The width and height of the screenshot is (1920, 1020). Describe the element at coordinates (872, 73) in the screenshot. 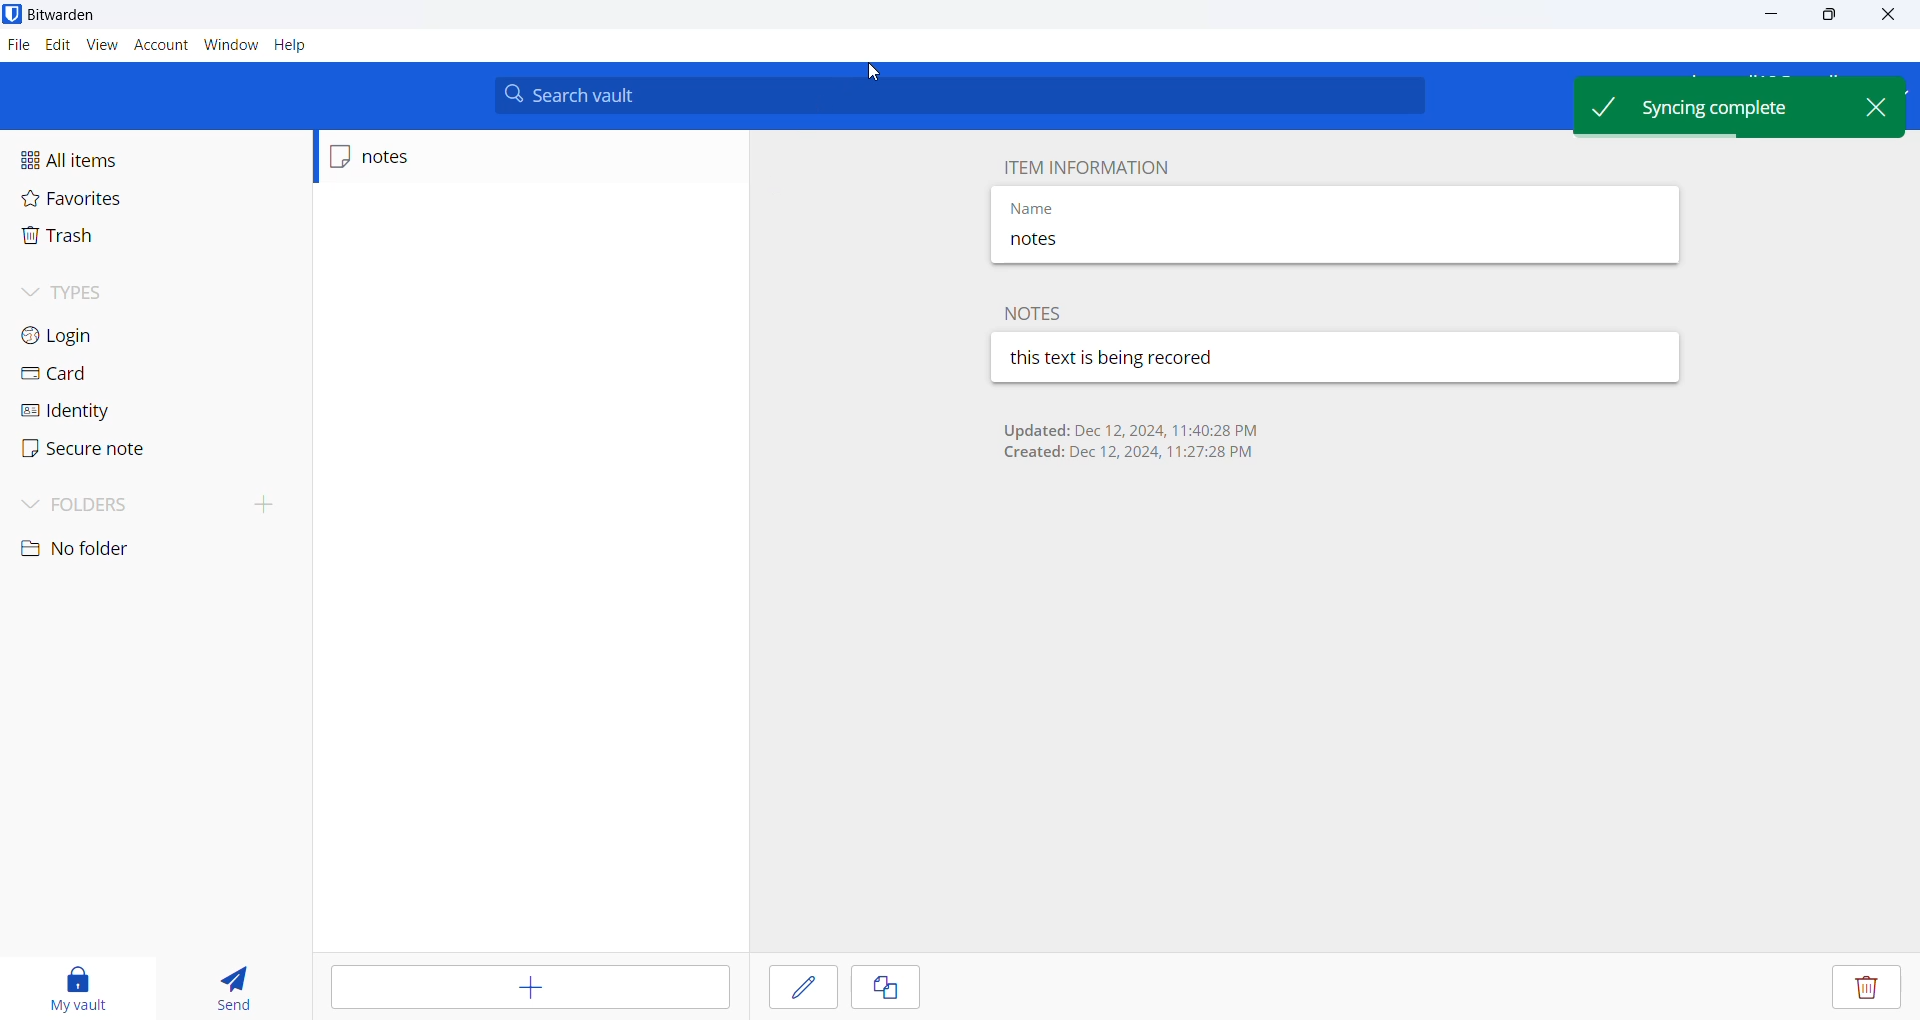

I see `cursor` at that location.